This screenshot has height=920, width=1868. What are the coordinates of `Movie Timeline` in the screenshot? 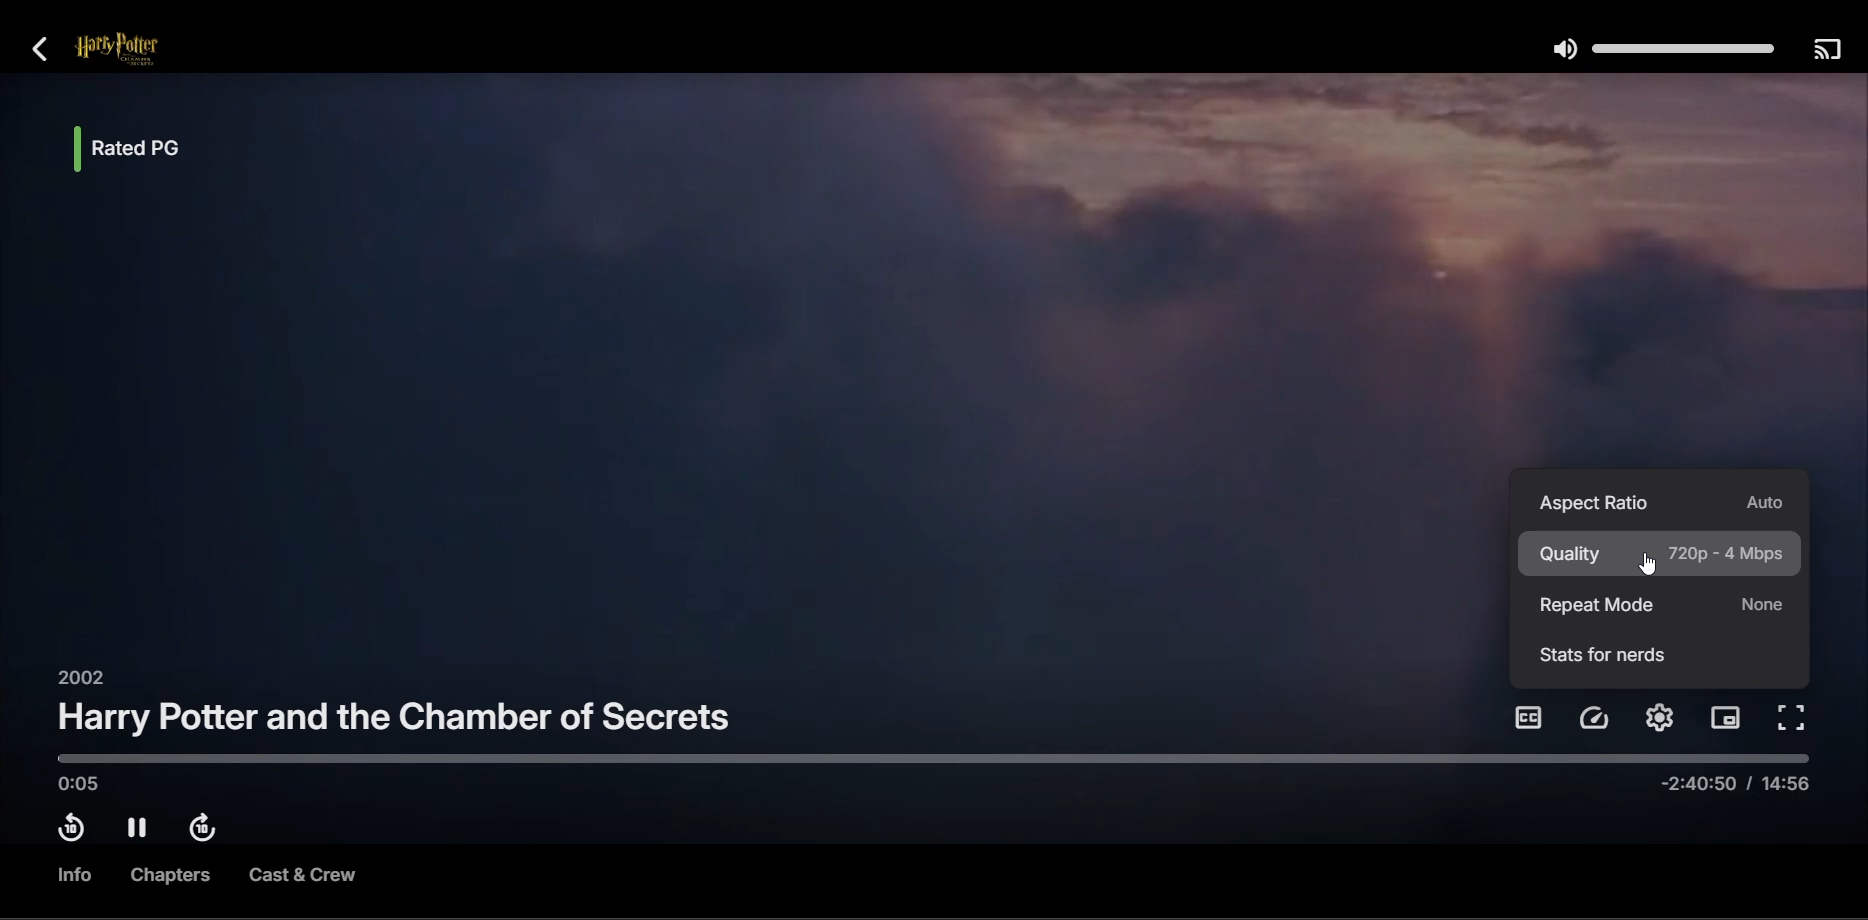 It's located at (926, 759).